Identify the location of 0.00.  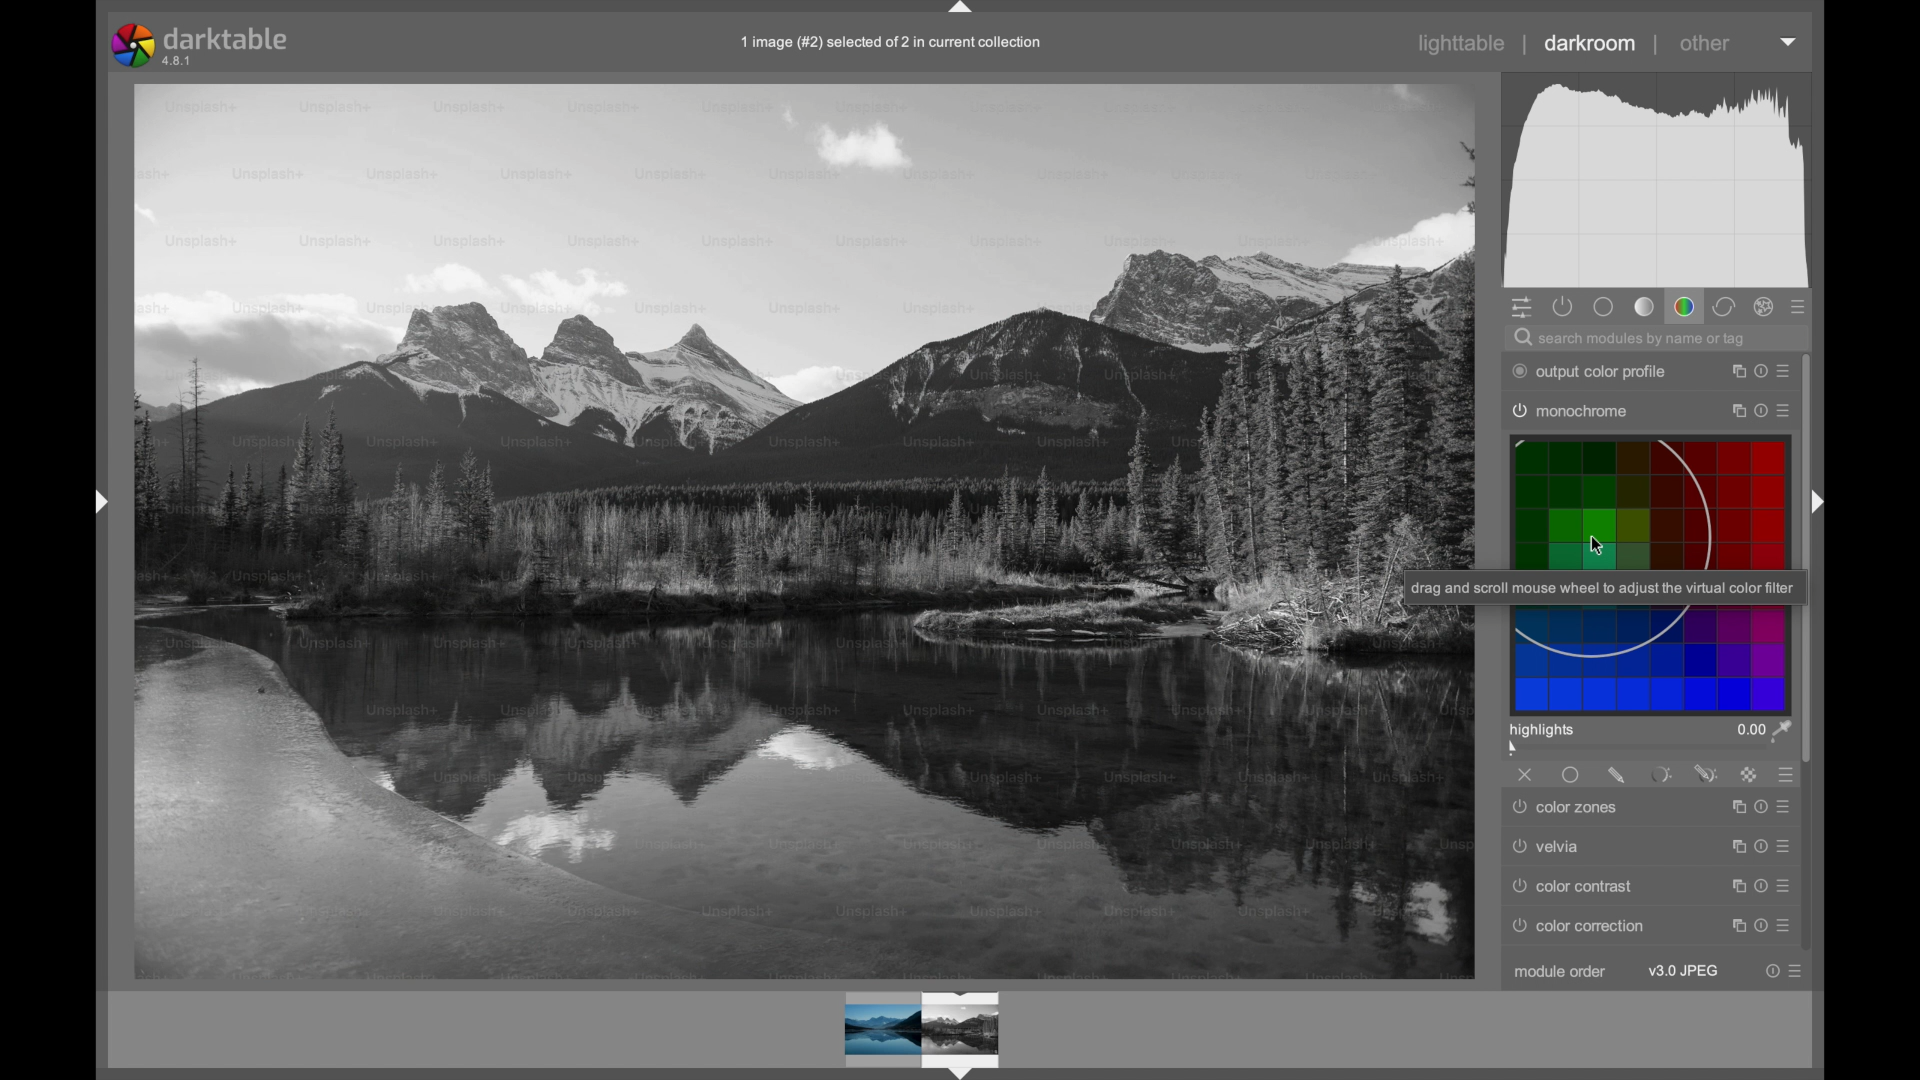
(1763, 728).